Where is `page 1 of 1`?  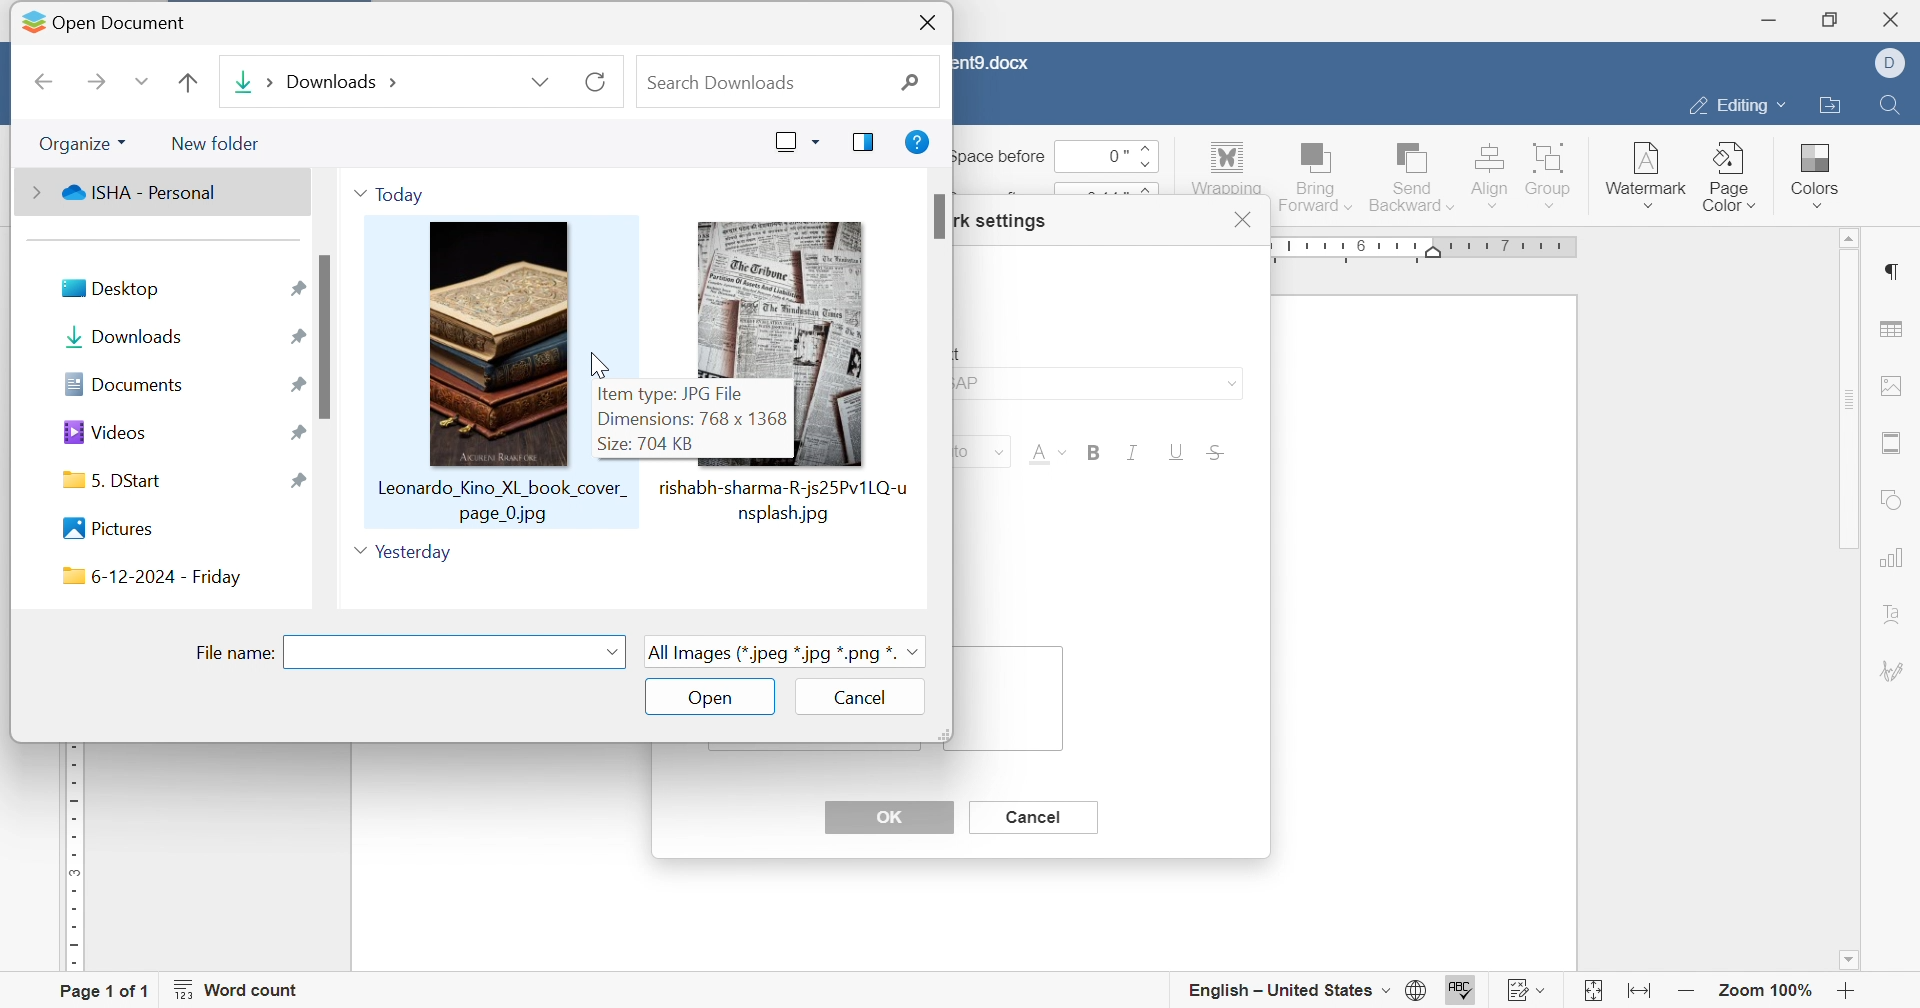
page 1 of 1 is located at coordinates (103, 993).